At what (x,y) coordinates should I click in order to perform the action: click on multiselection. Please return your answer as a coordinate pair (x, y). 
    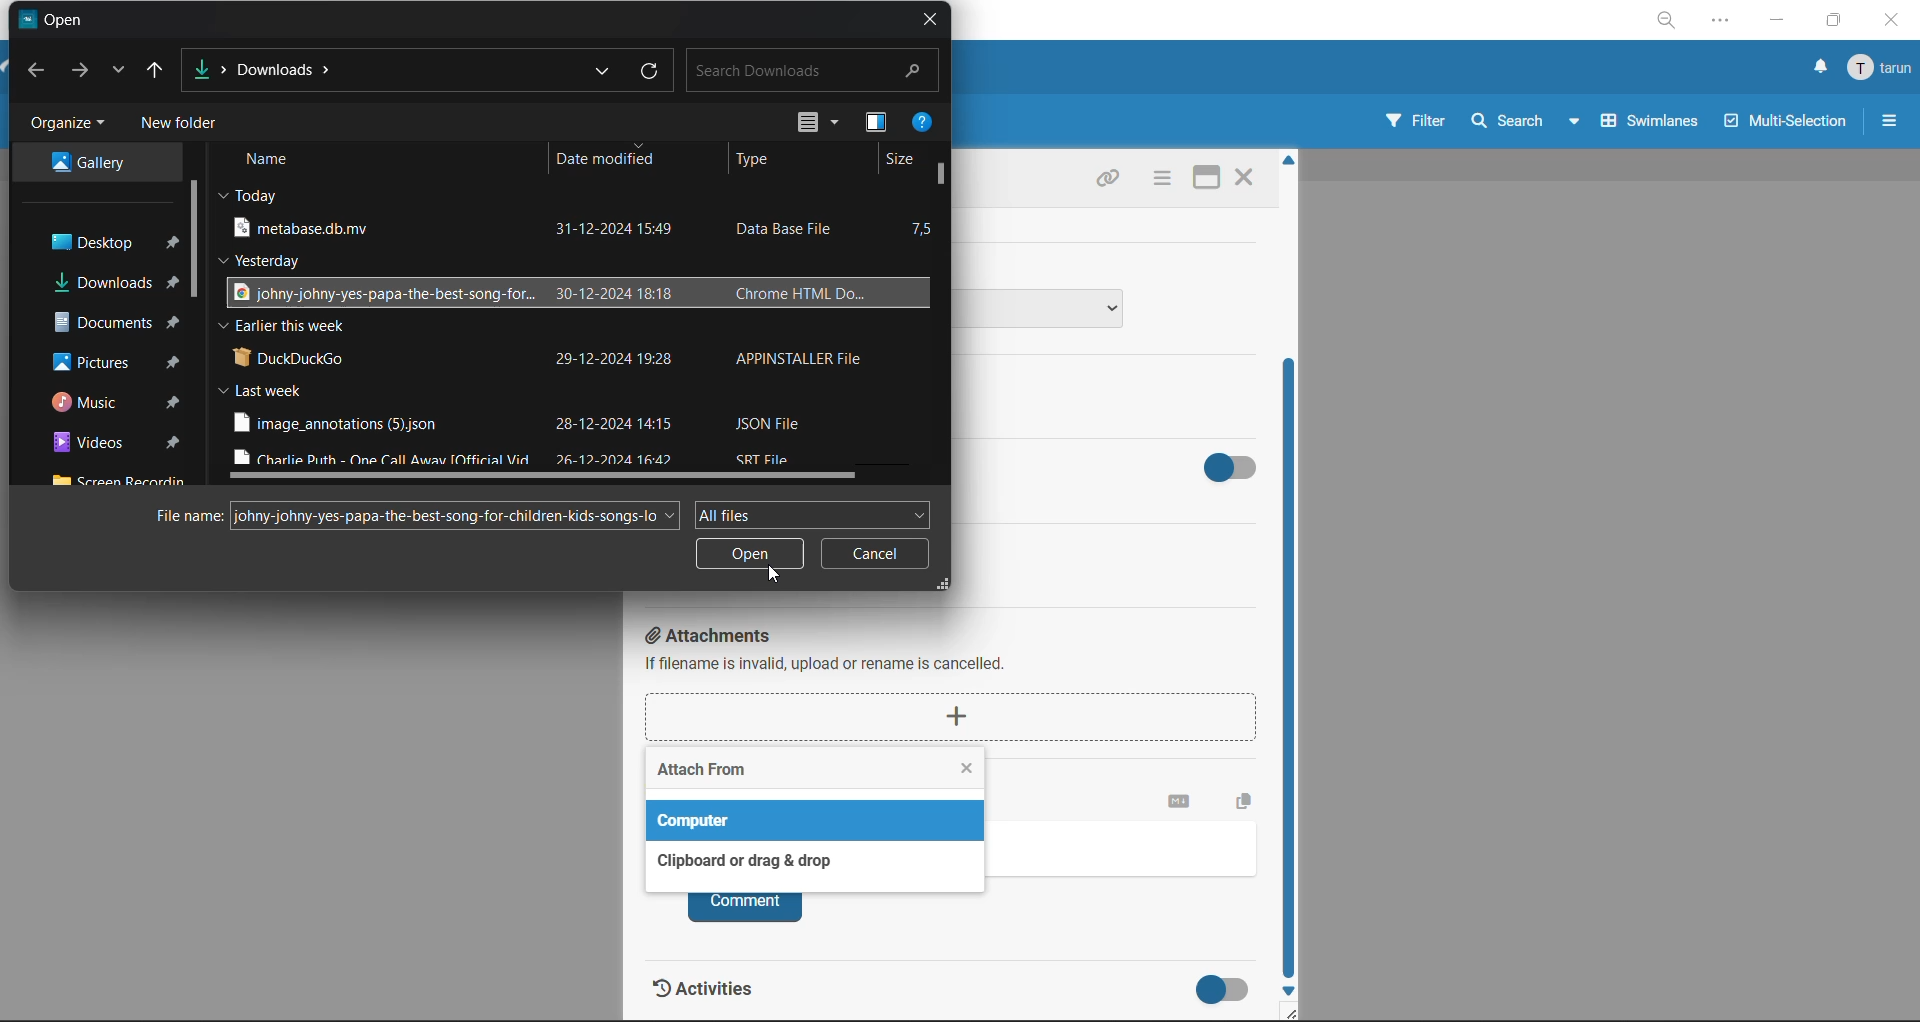
    Looking at the image, I should click on (1787, 124).